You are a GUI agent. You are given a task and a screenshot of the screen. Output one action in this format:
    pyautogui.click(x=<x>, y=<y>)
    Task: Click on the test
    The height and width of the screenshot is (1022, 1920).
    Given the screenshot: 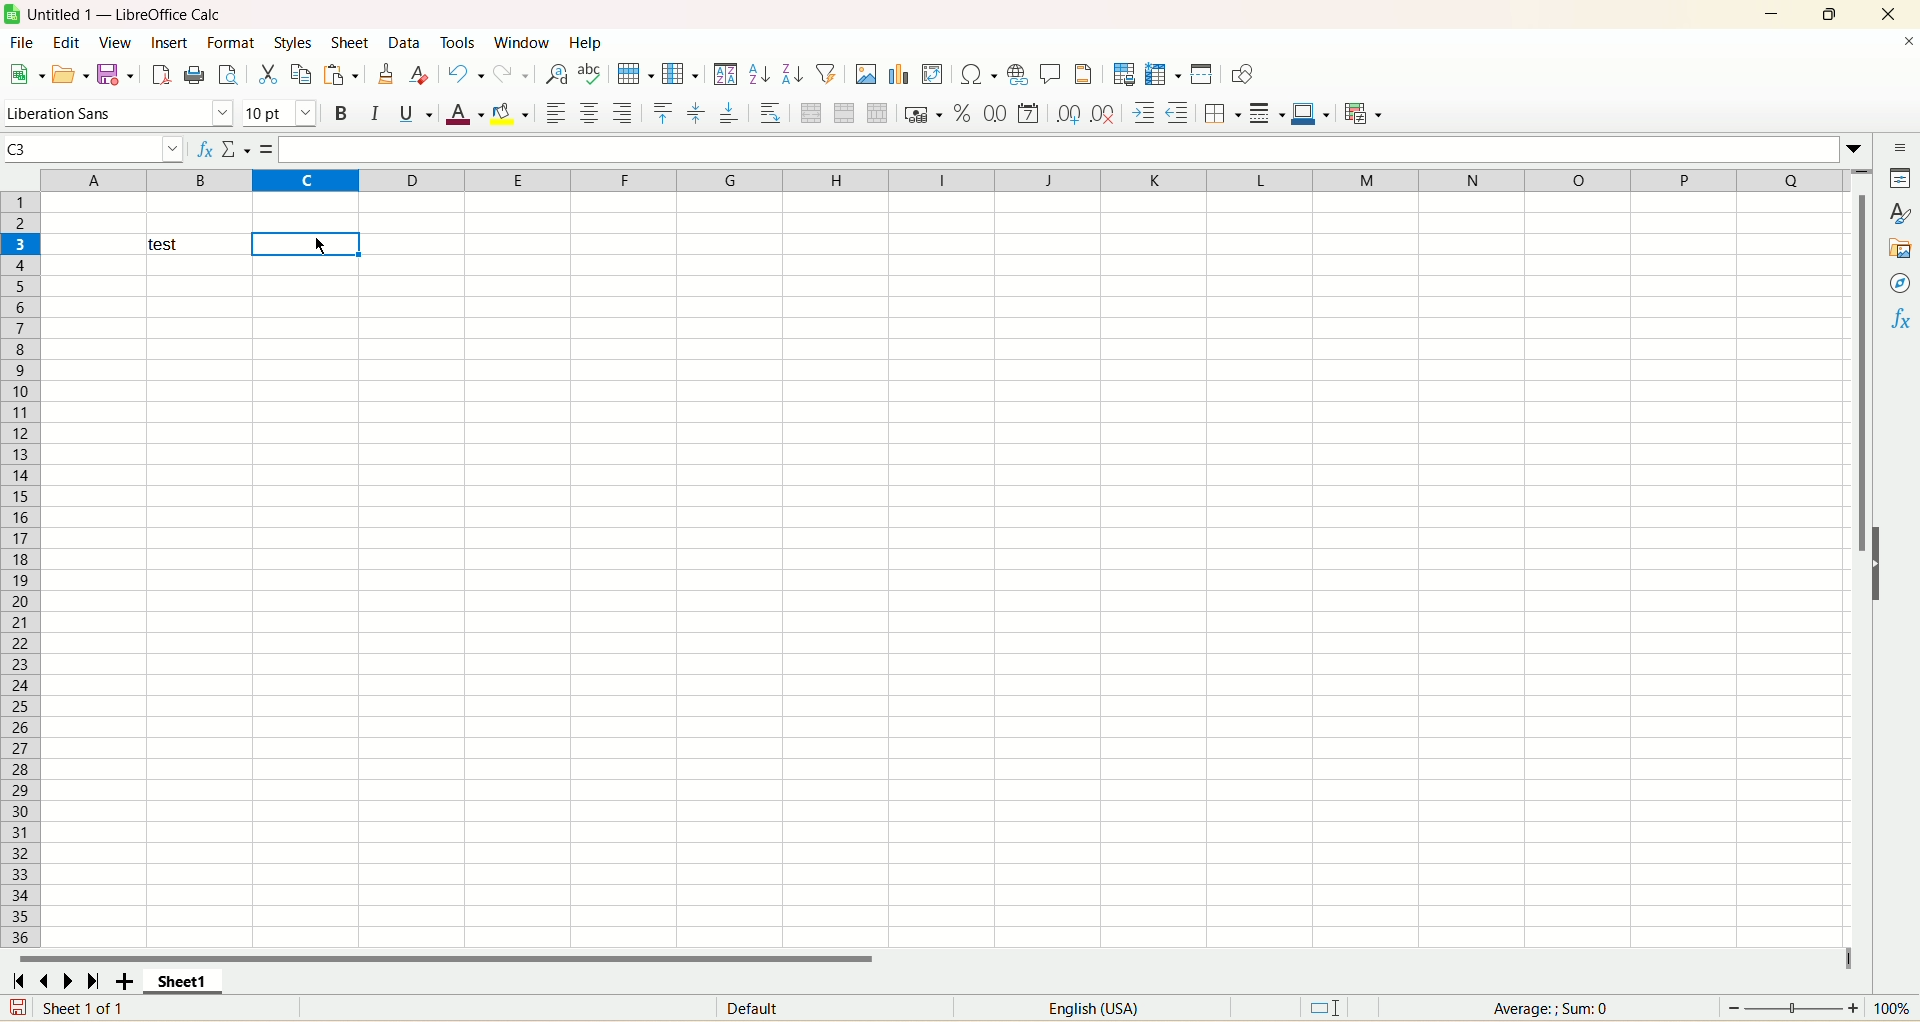 What is the action you would take?
    pyautogui.click(x=198, y=244)
    